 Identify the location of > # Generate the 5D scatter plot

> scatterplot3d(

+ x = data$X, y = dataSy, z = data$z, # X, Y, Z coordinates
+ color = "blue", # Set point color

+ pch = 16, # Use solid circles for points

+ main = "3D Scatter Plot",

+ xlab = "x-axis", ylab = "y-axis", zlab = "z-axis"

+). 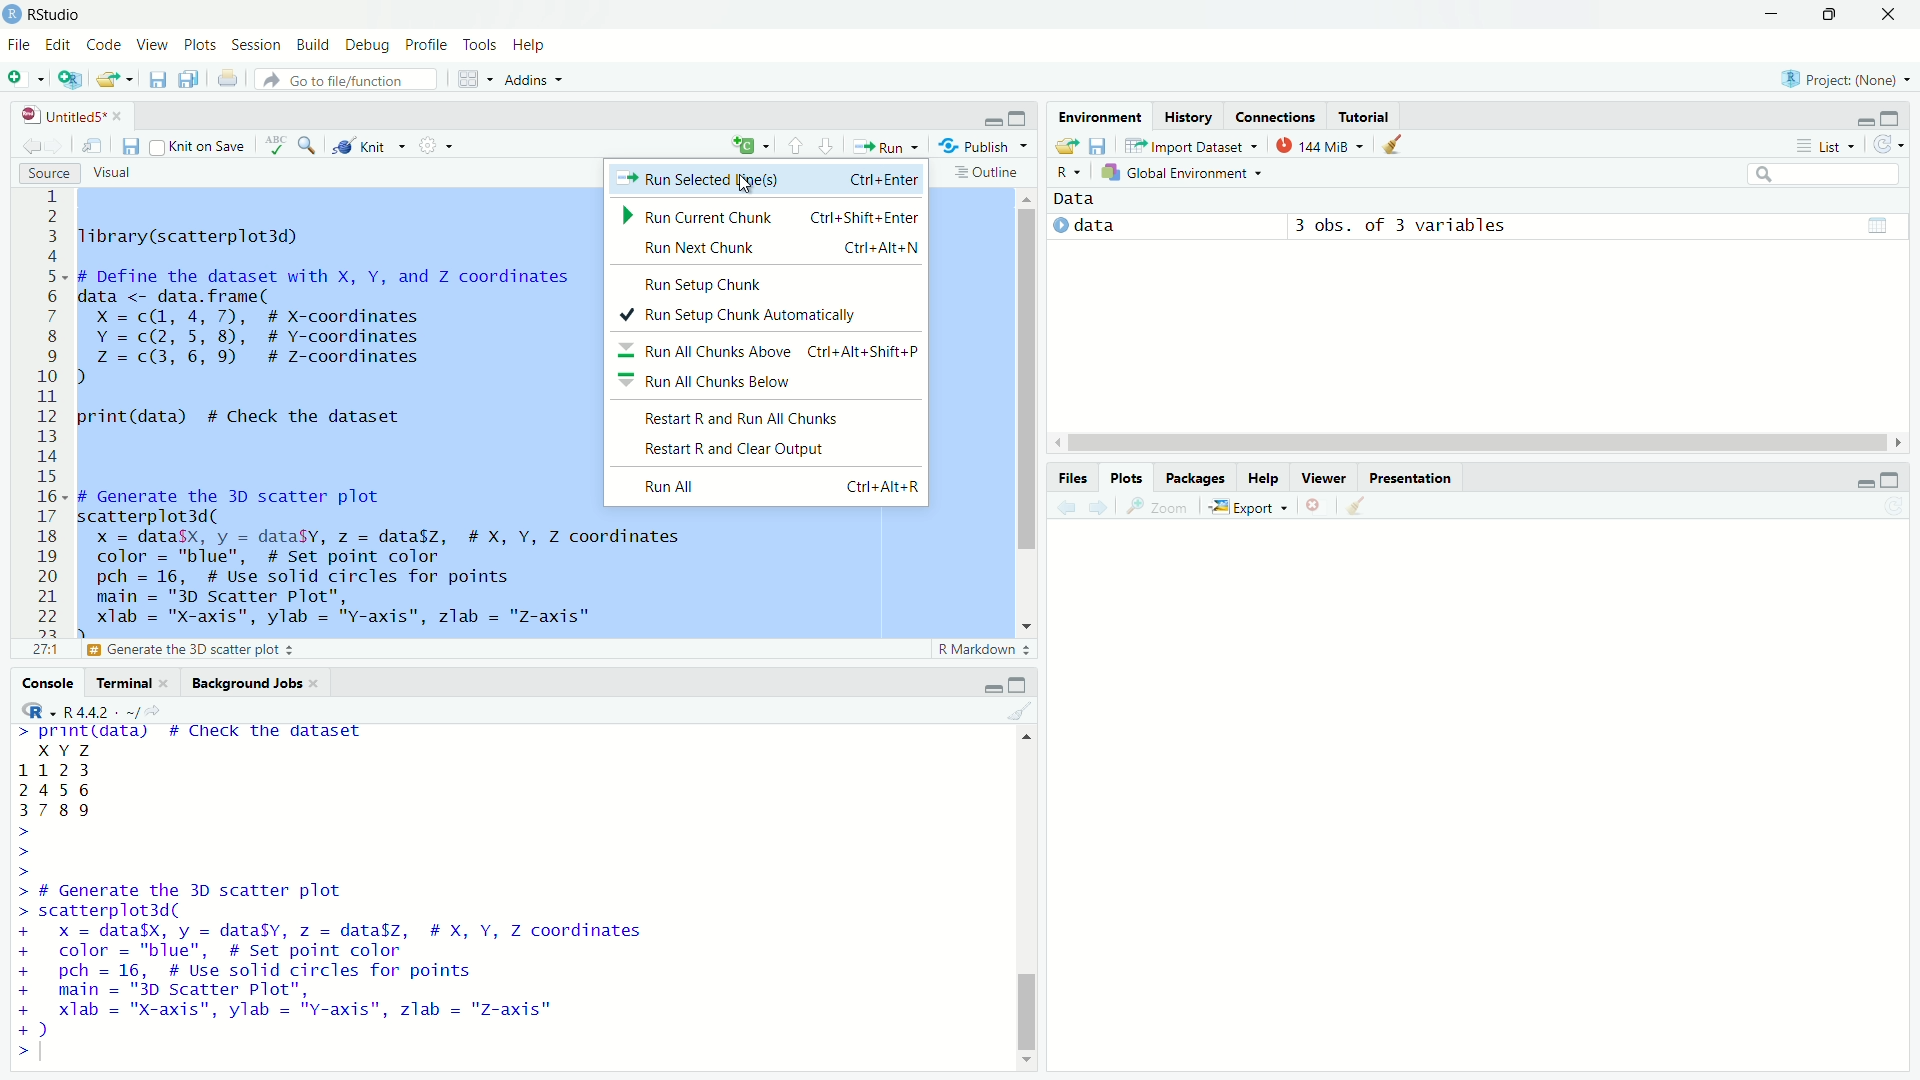
(364, 960).